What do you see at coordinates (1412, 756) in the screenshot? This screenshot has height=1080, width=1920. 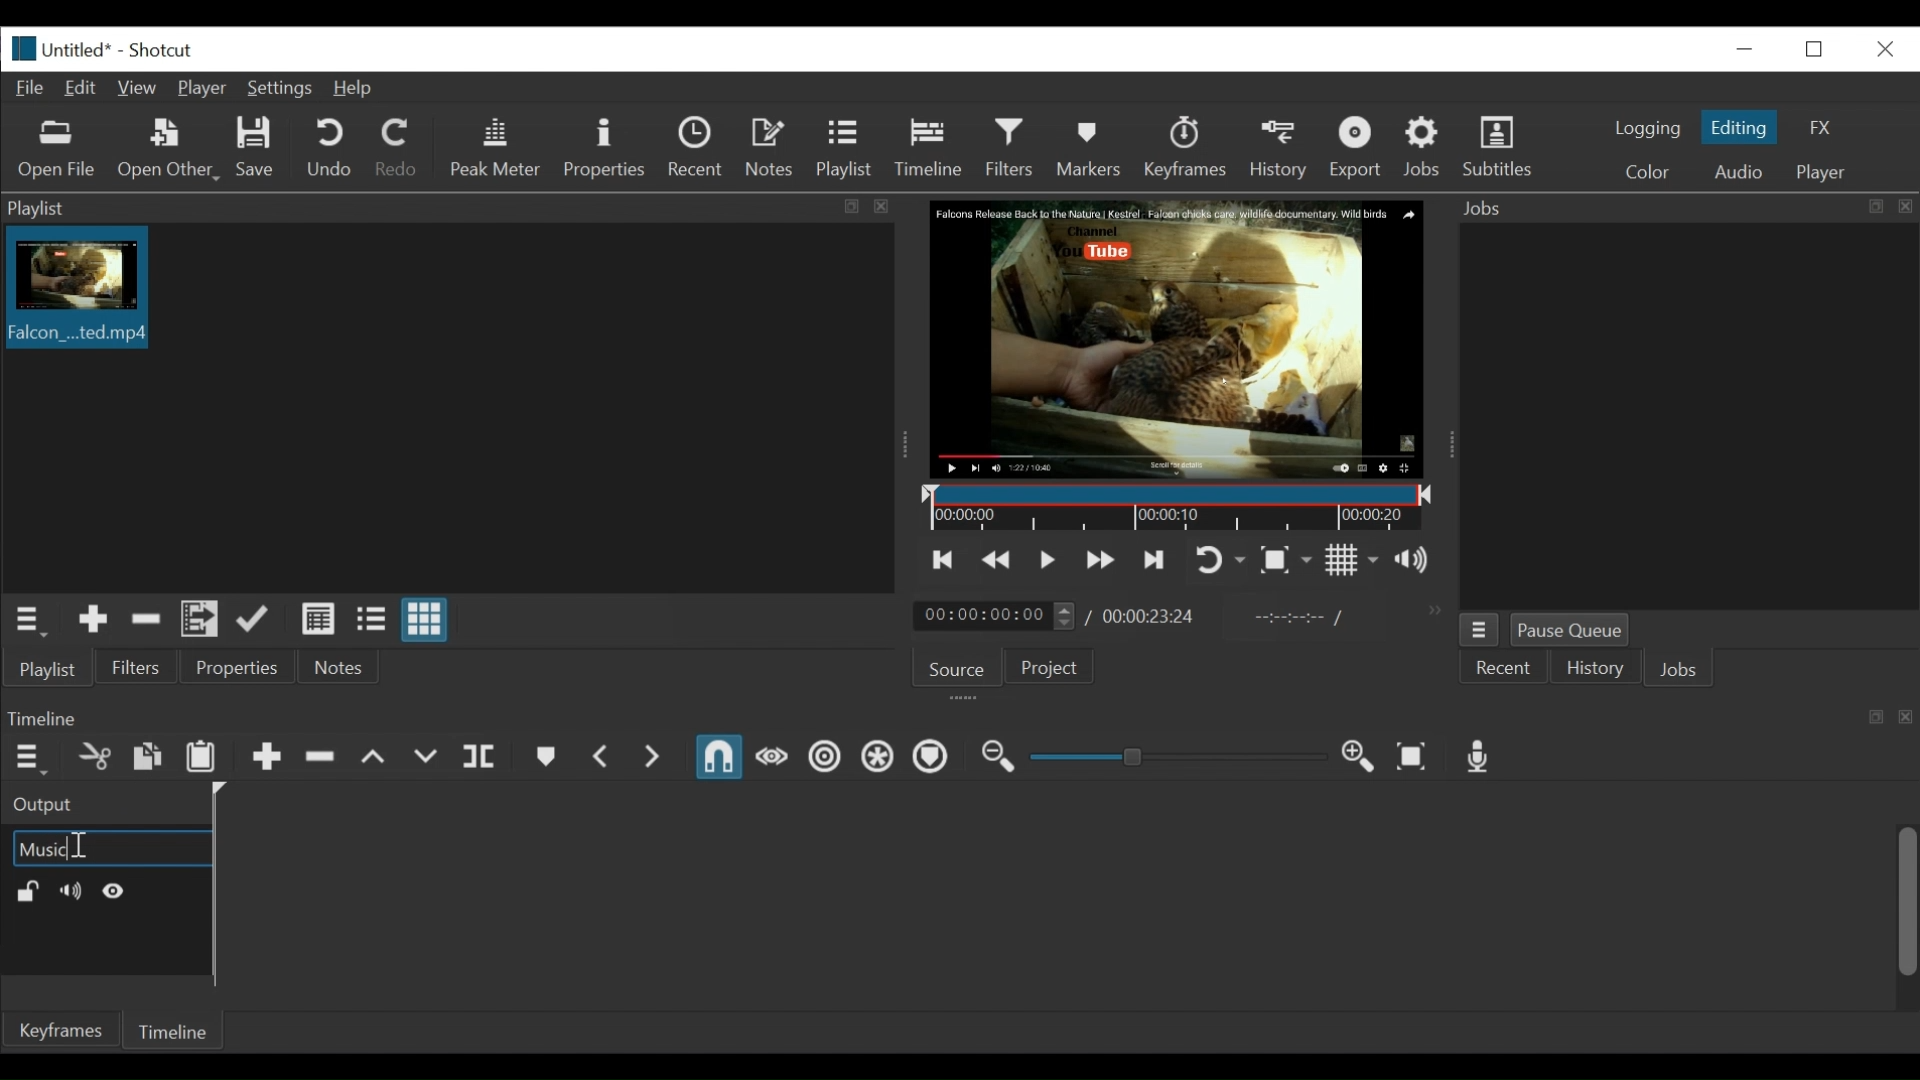 I see `Zoom Timeline to fit` at bounding box center [1412, 756].